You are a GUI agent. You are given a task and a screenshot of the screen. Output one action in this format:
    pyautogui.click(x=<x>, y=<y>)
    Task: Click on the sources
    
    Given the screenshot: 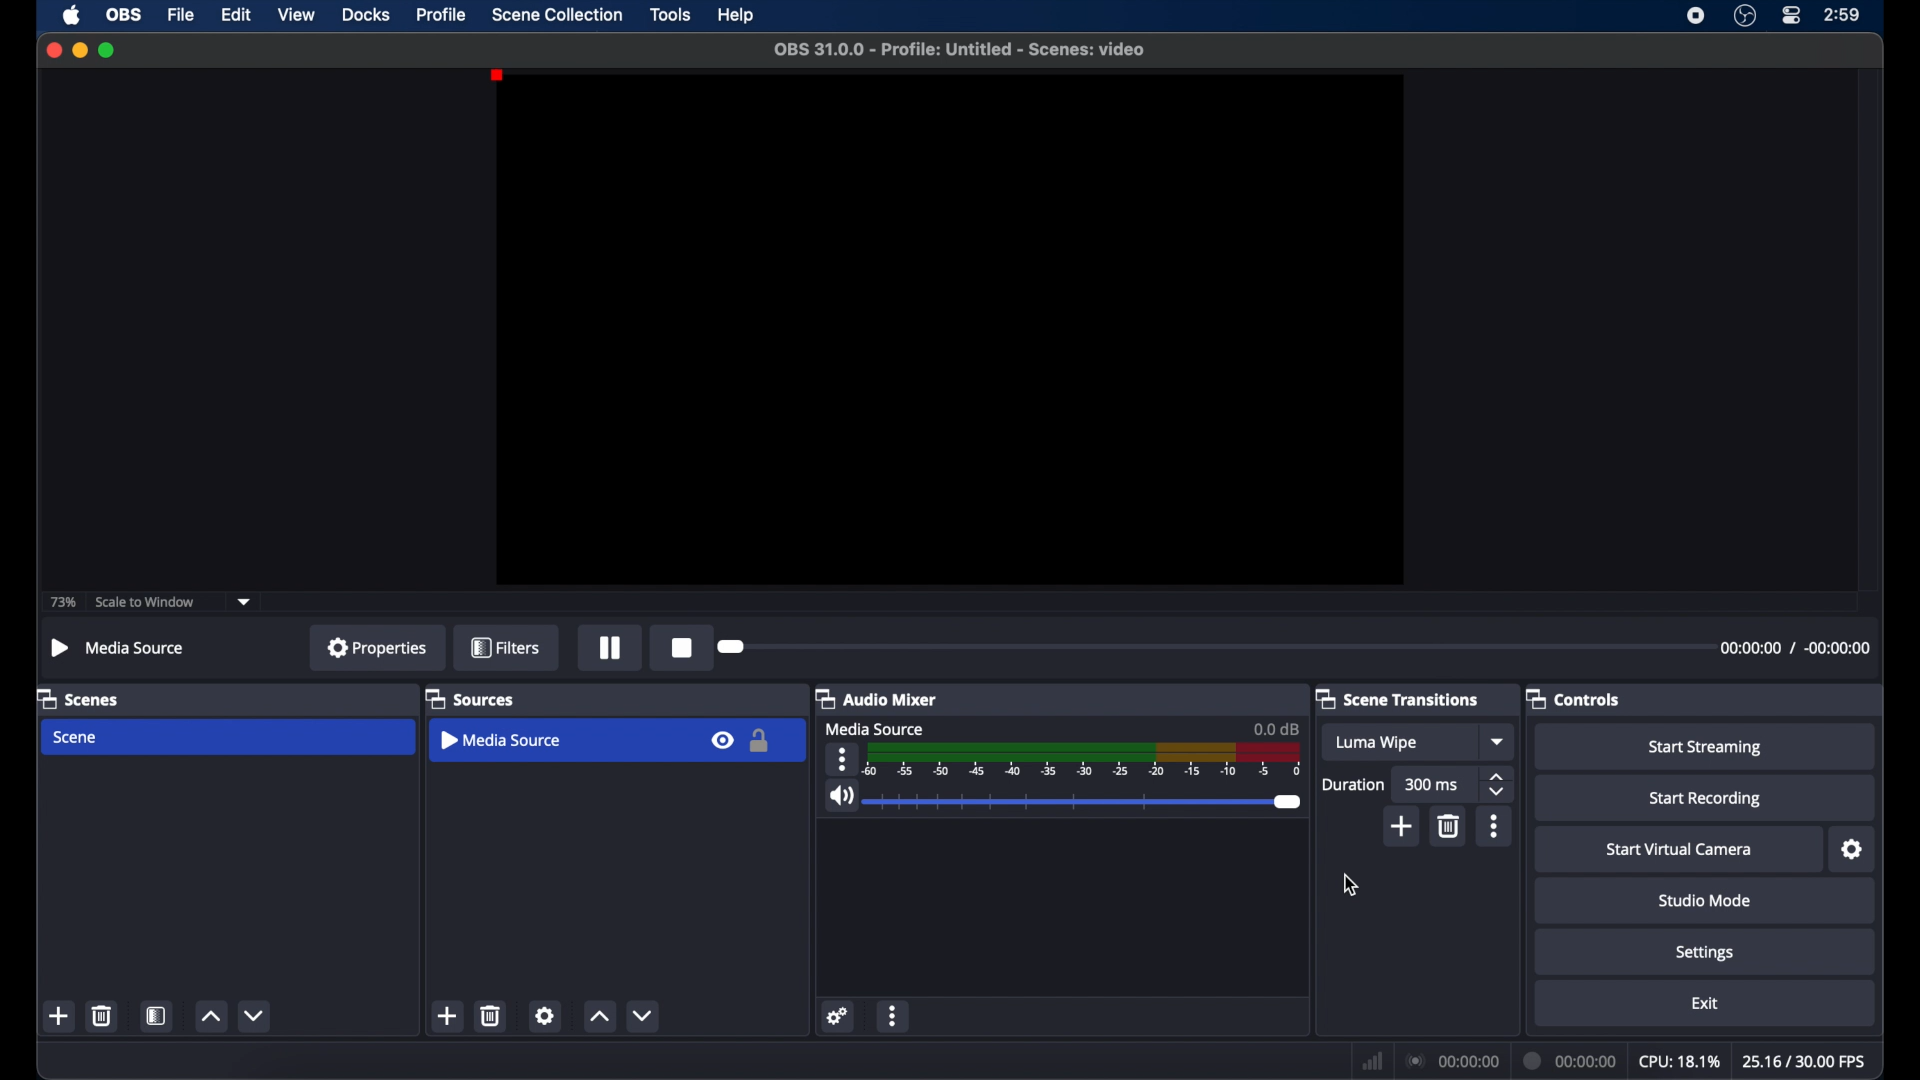 What is the action you would take?
    pyautogui.click(x=470, y=698)
    